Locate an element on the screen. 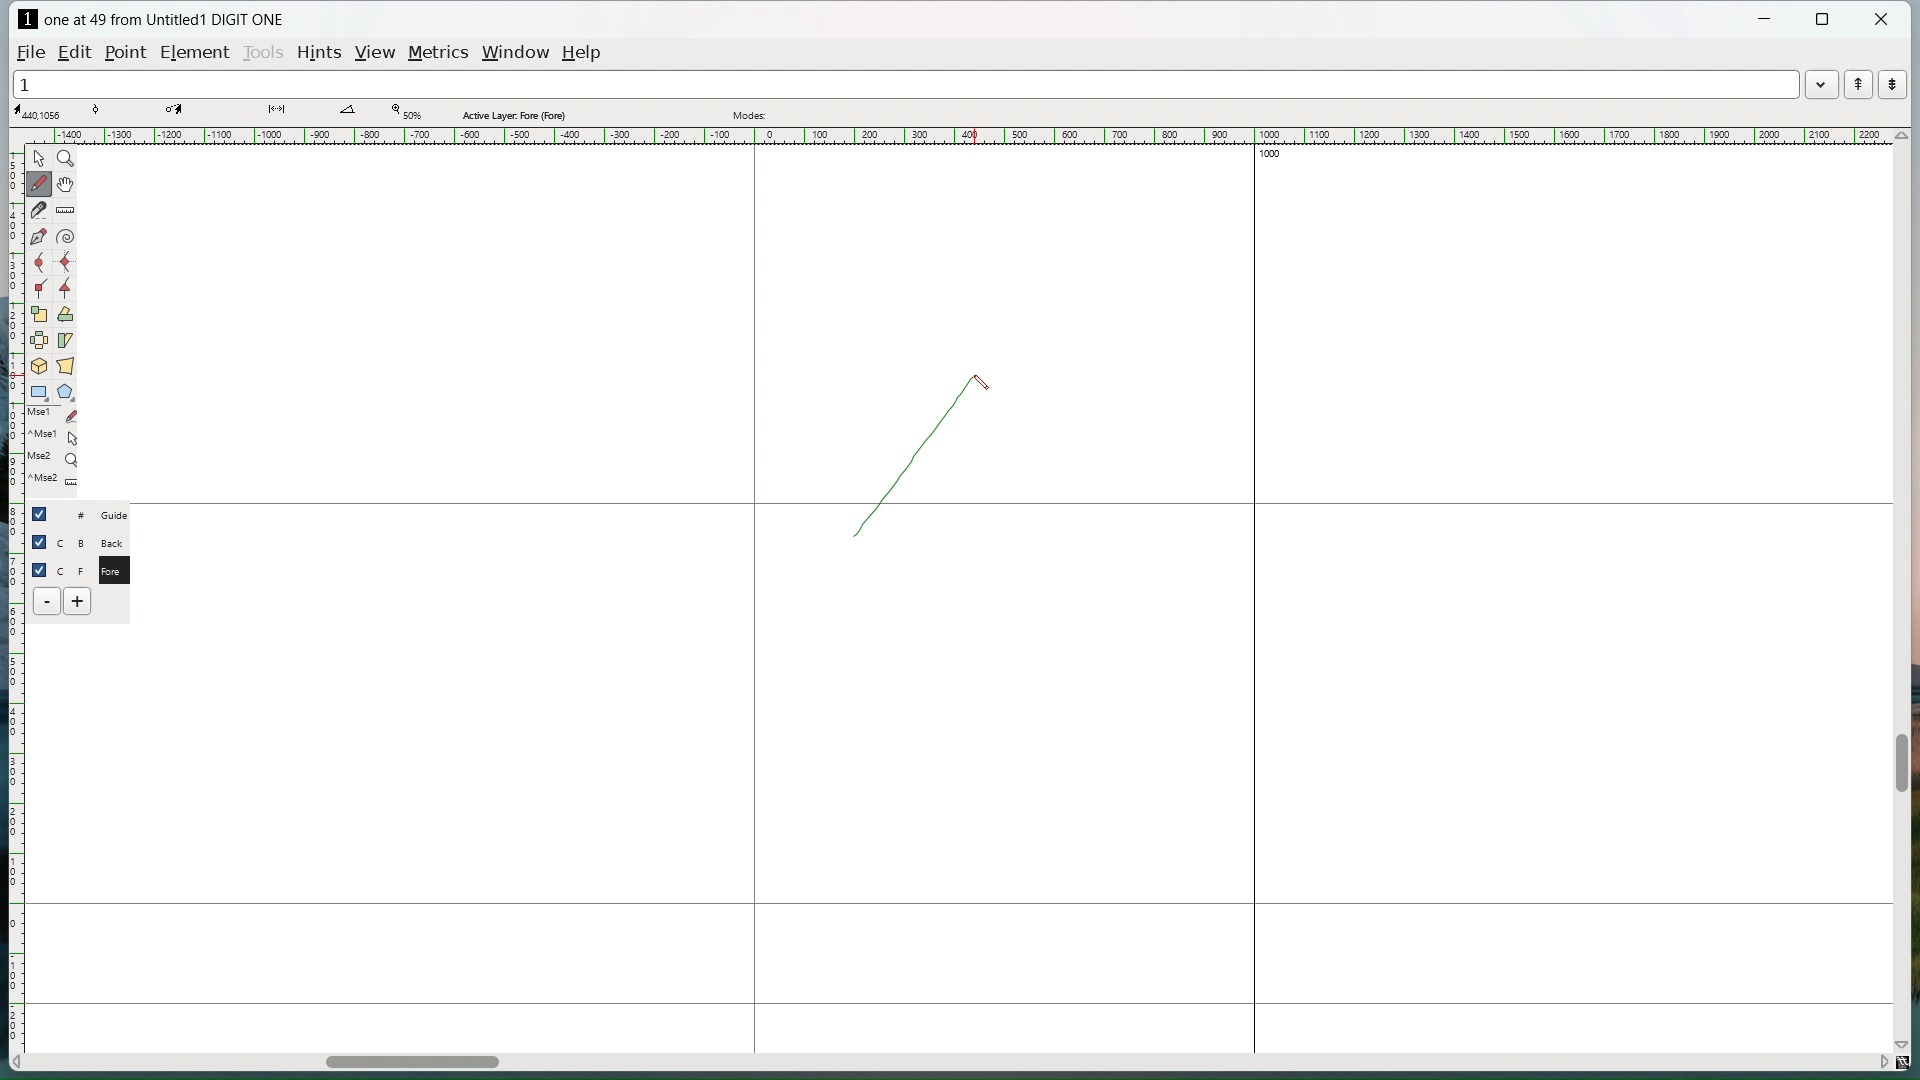 The image size is (1920, 1080). help is located at coordinates (583, 53).